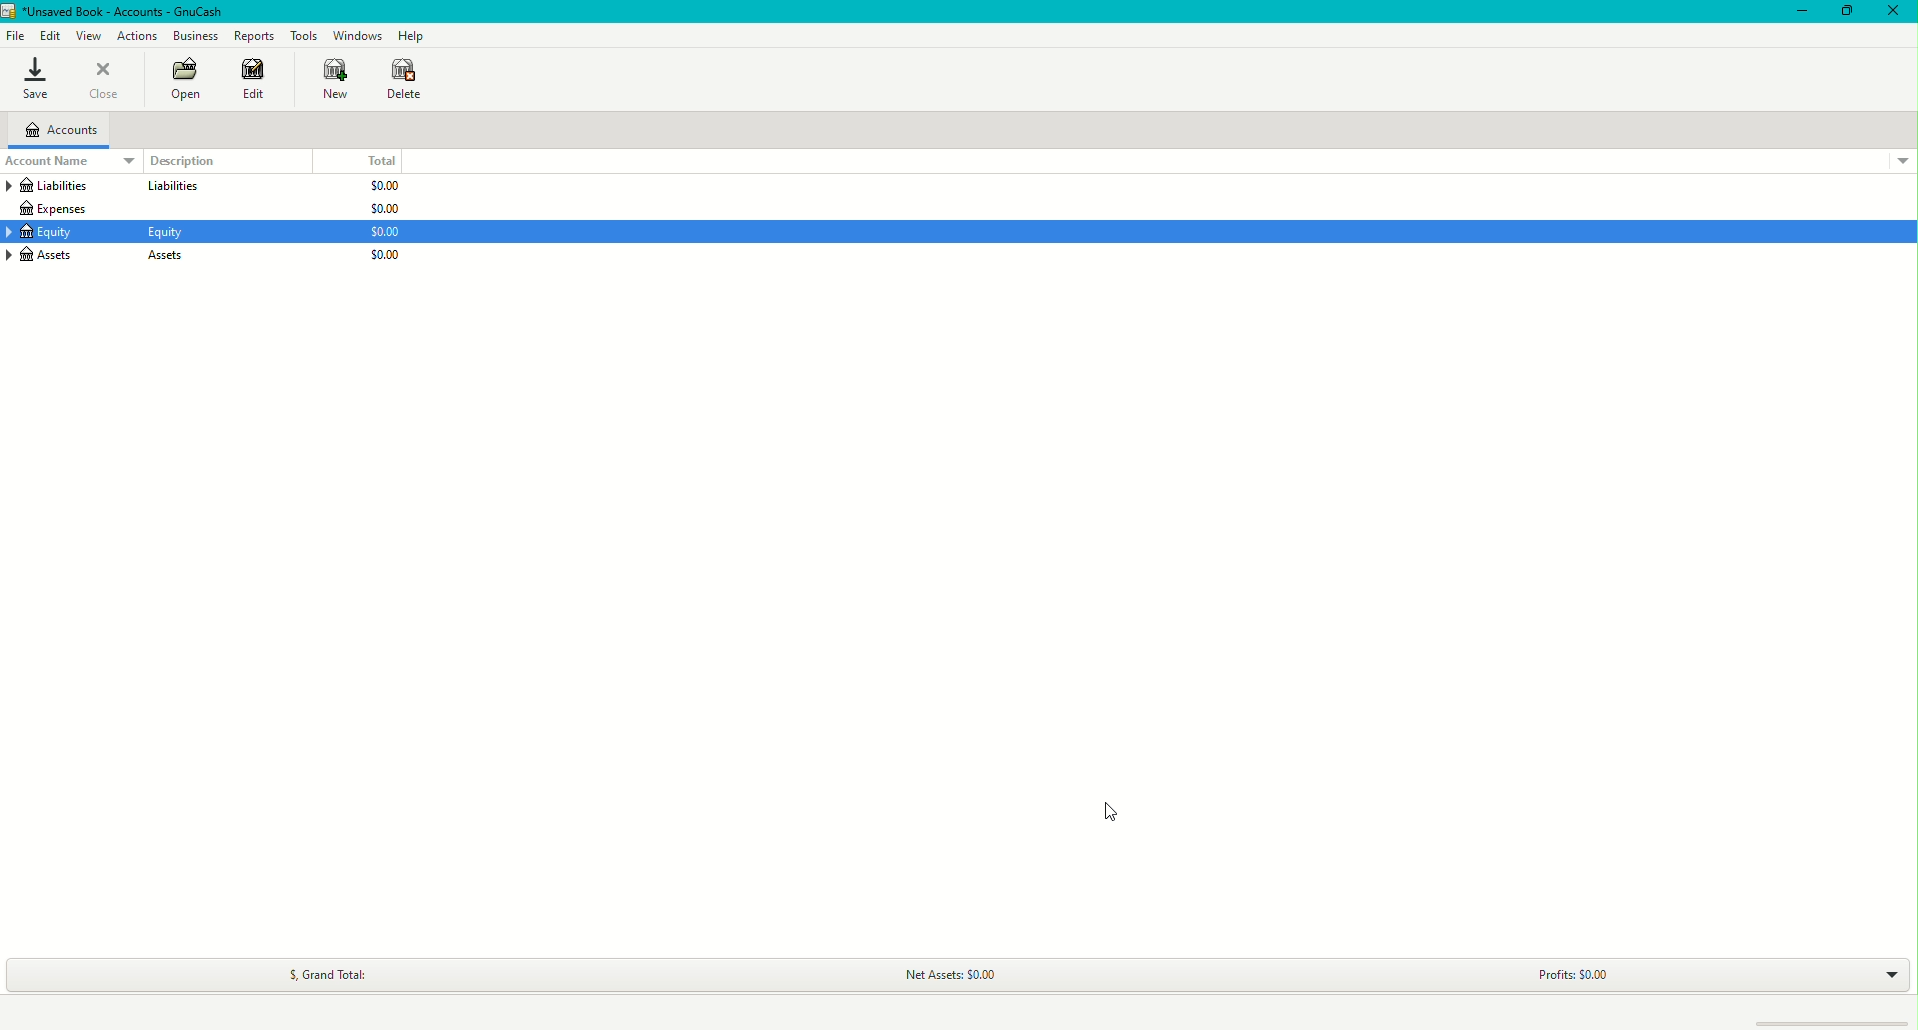 The width and height of the screenshot is (1918, 1030). Describe the element at coordinates (380, 160) in the screenshot. I see `Total` at that location.